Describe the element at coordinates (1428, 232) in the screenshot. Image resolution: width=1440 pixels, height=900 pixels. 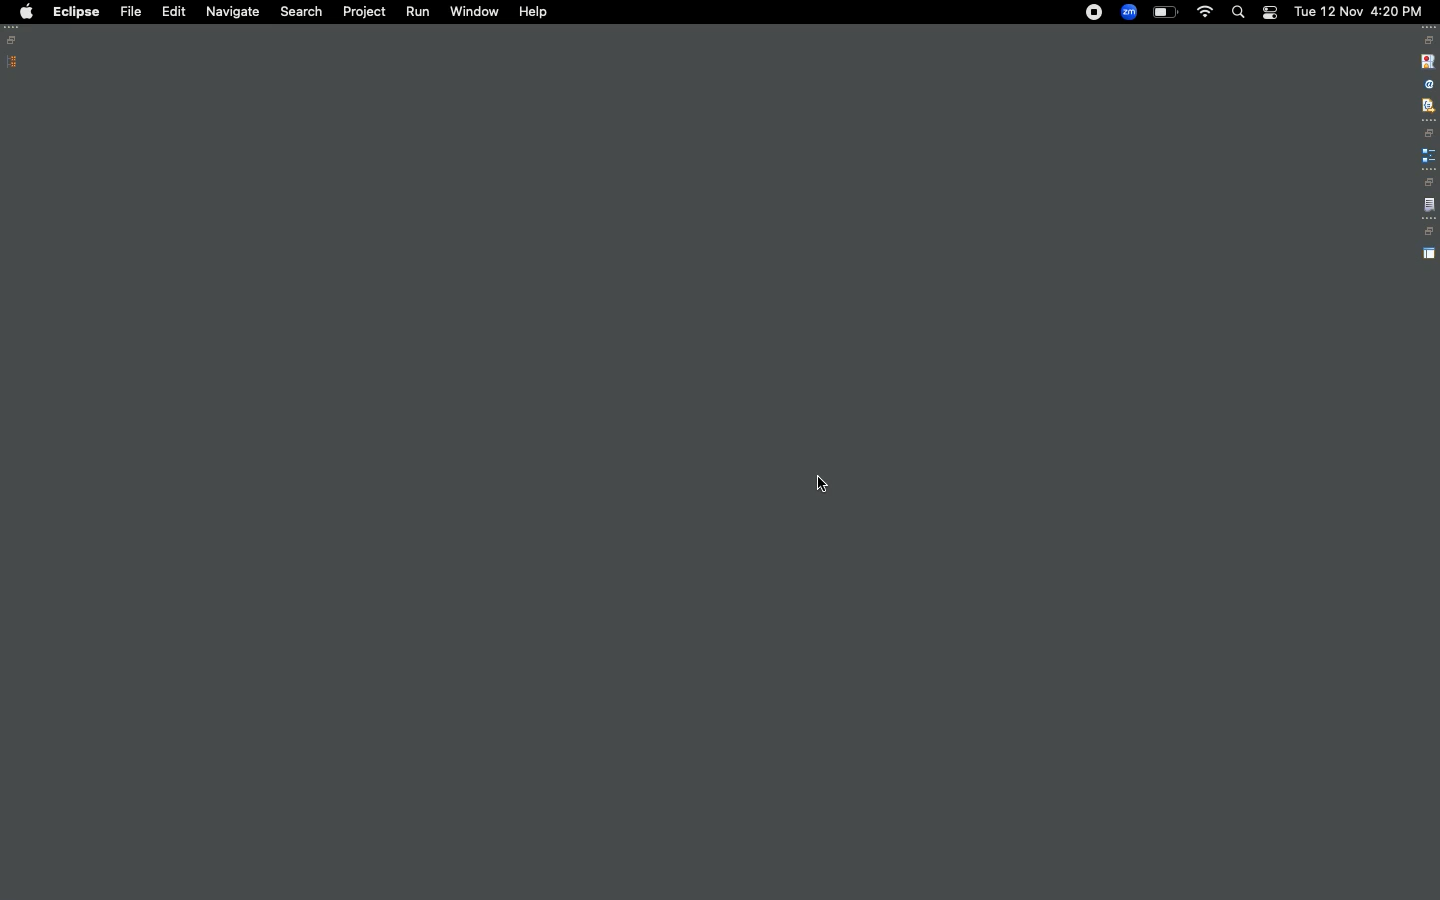
I see `restore` at that location.